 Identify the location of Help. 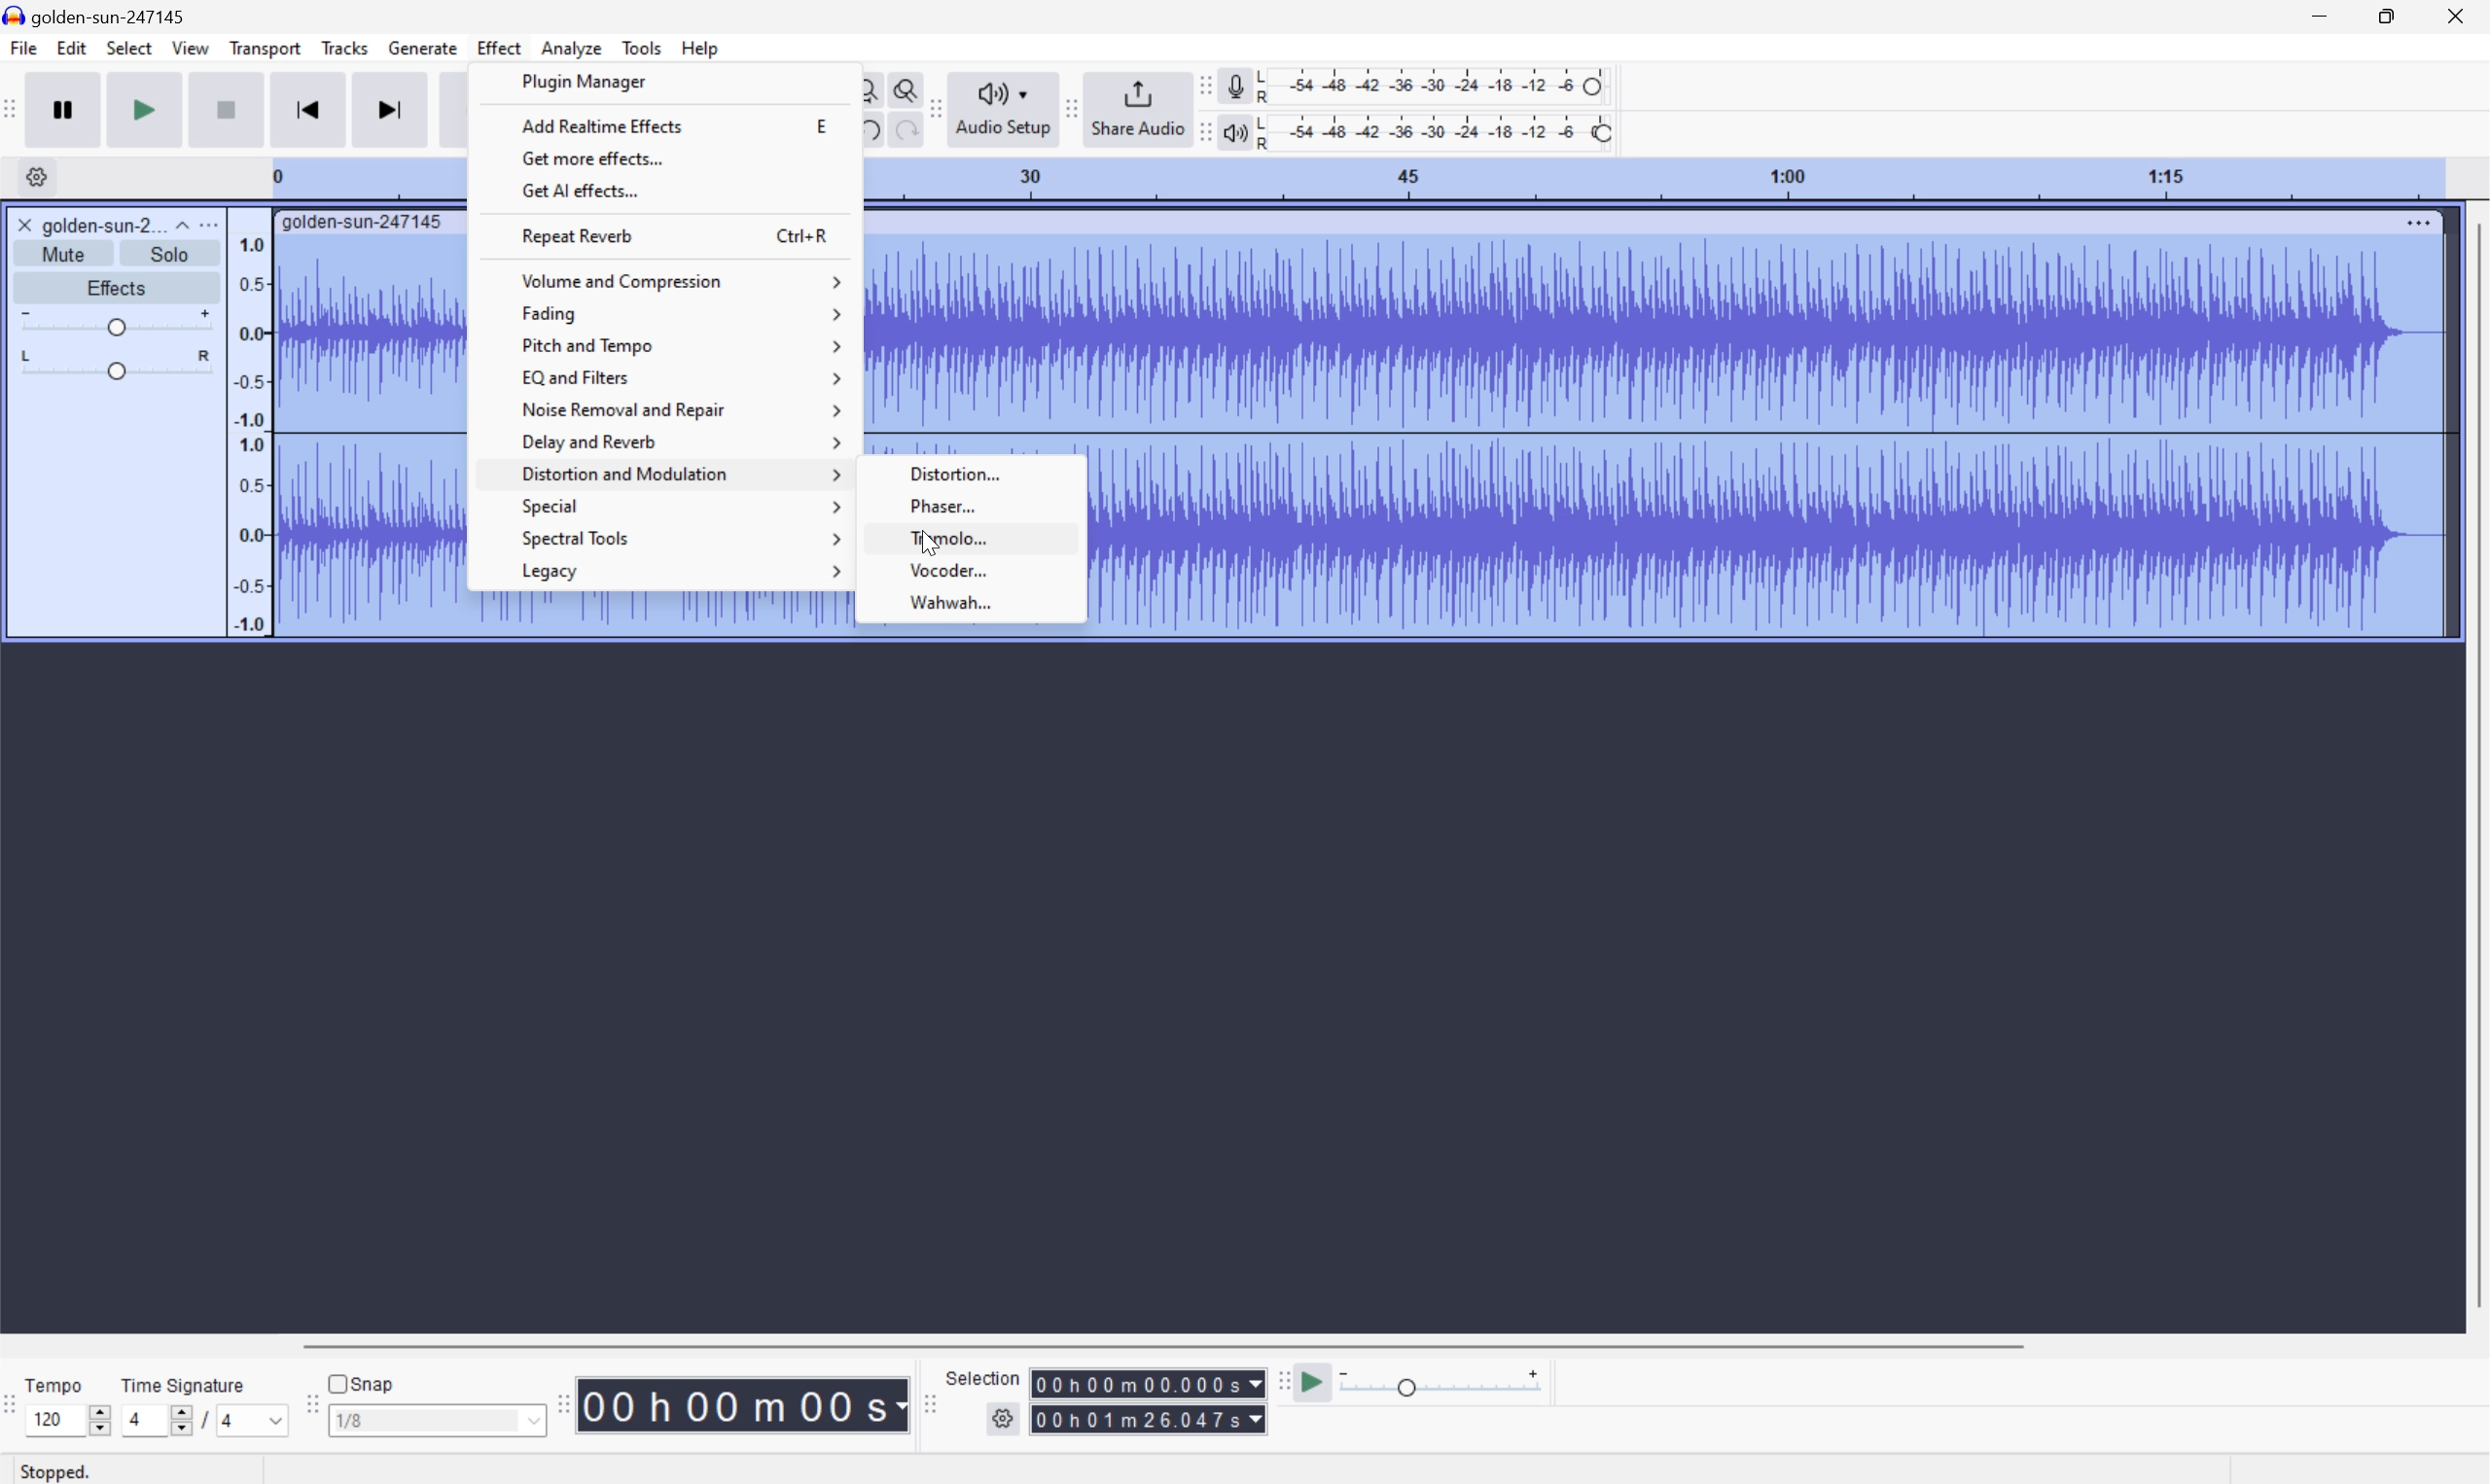
(701, 46).